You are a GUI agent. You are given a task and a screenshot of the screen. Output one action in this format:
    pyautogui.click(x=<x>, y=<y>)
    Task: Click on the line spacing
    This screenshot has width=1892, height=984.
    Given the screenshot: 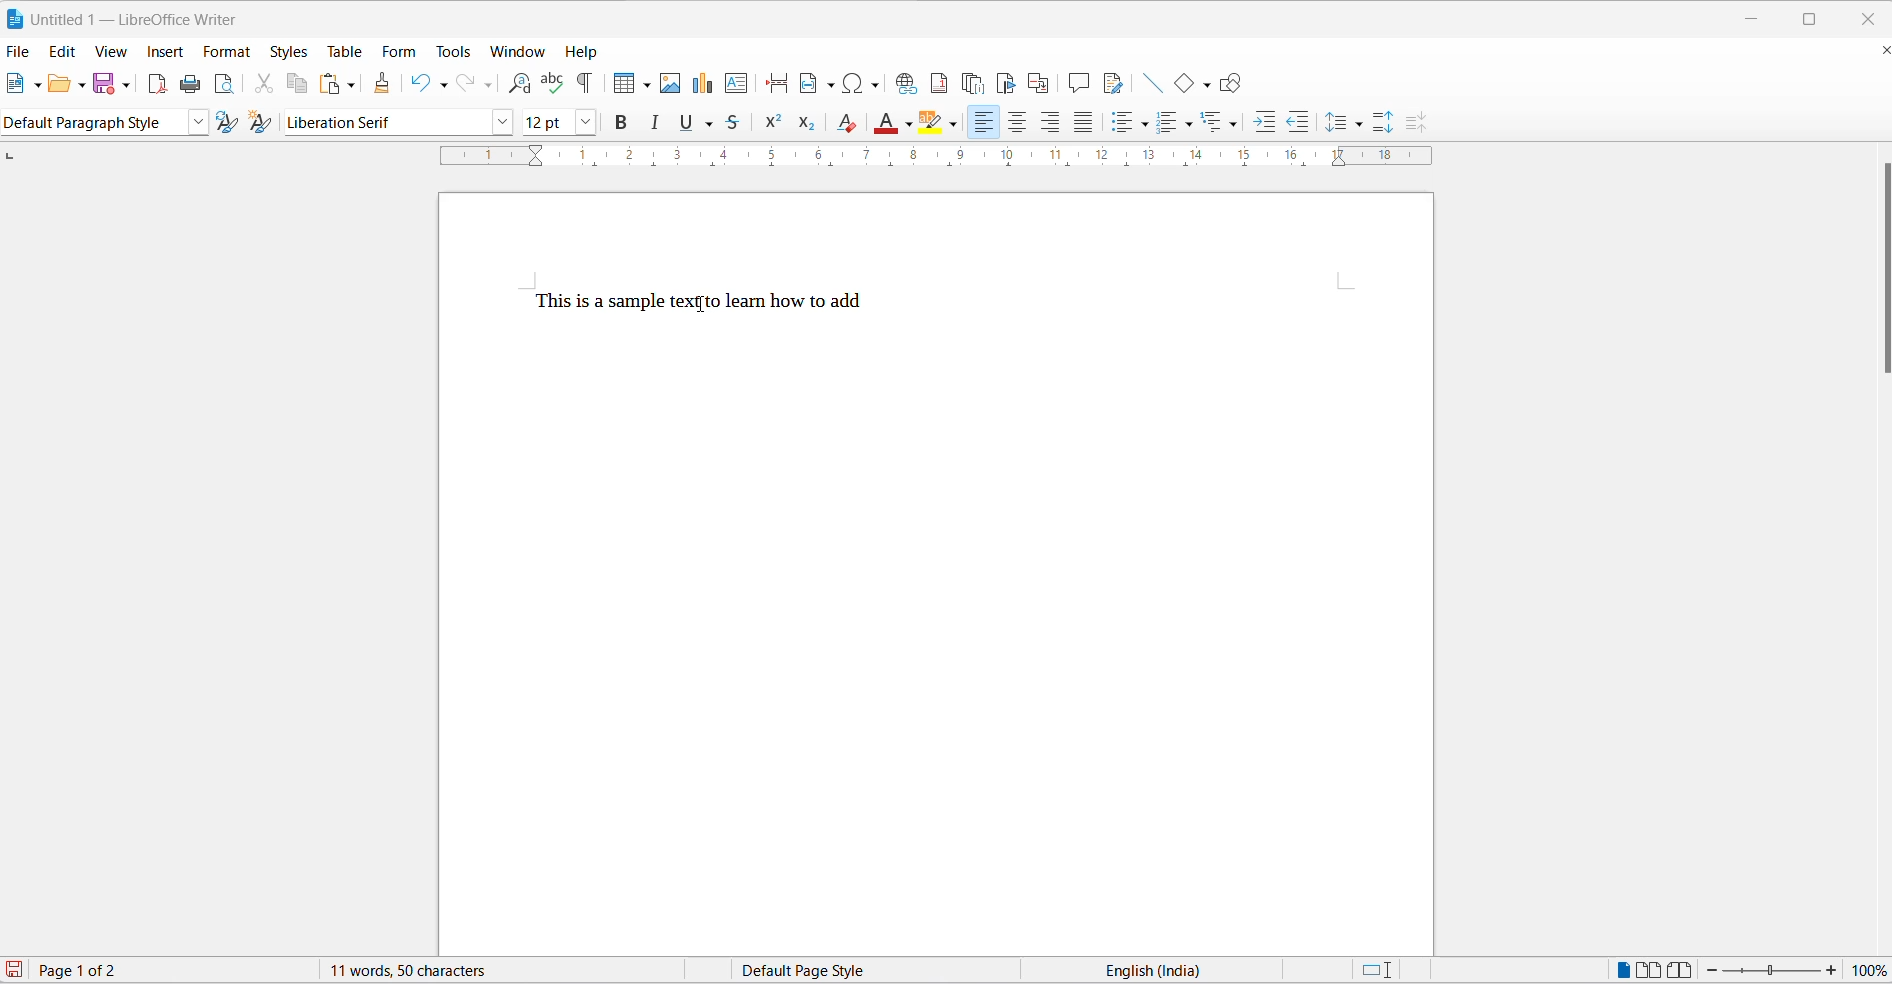 What is the action you would take?
    pyautogui.click(x=1335, y=121)
    